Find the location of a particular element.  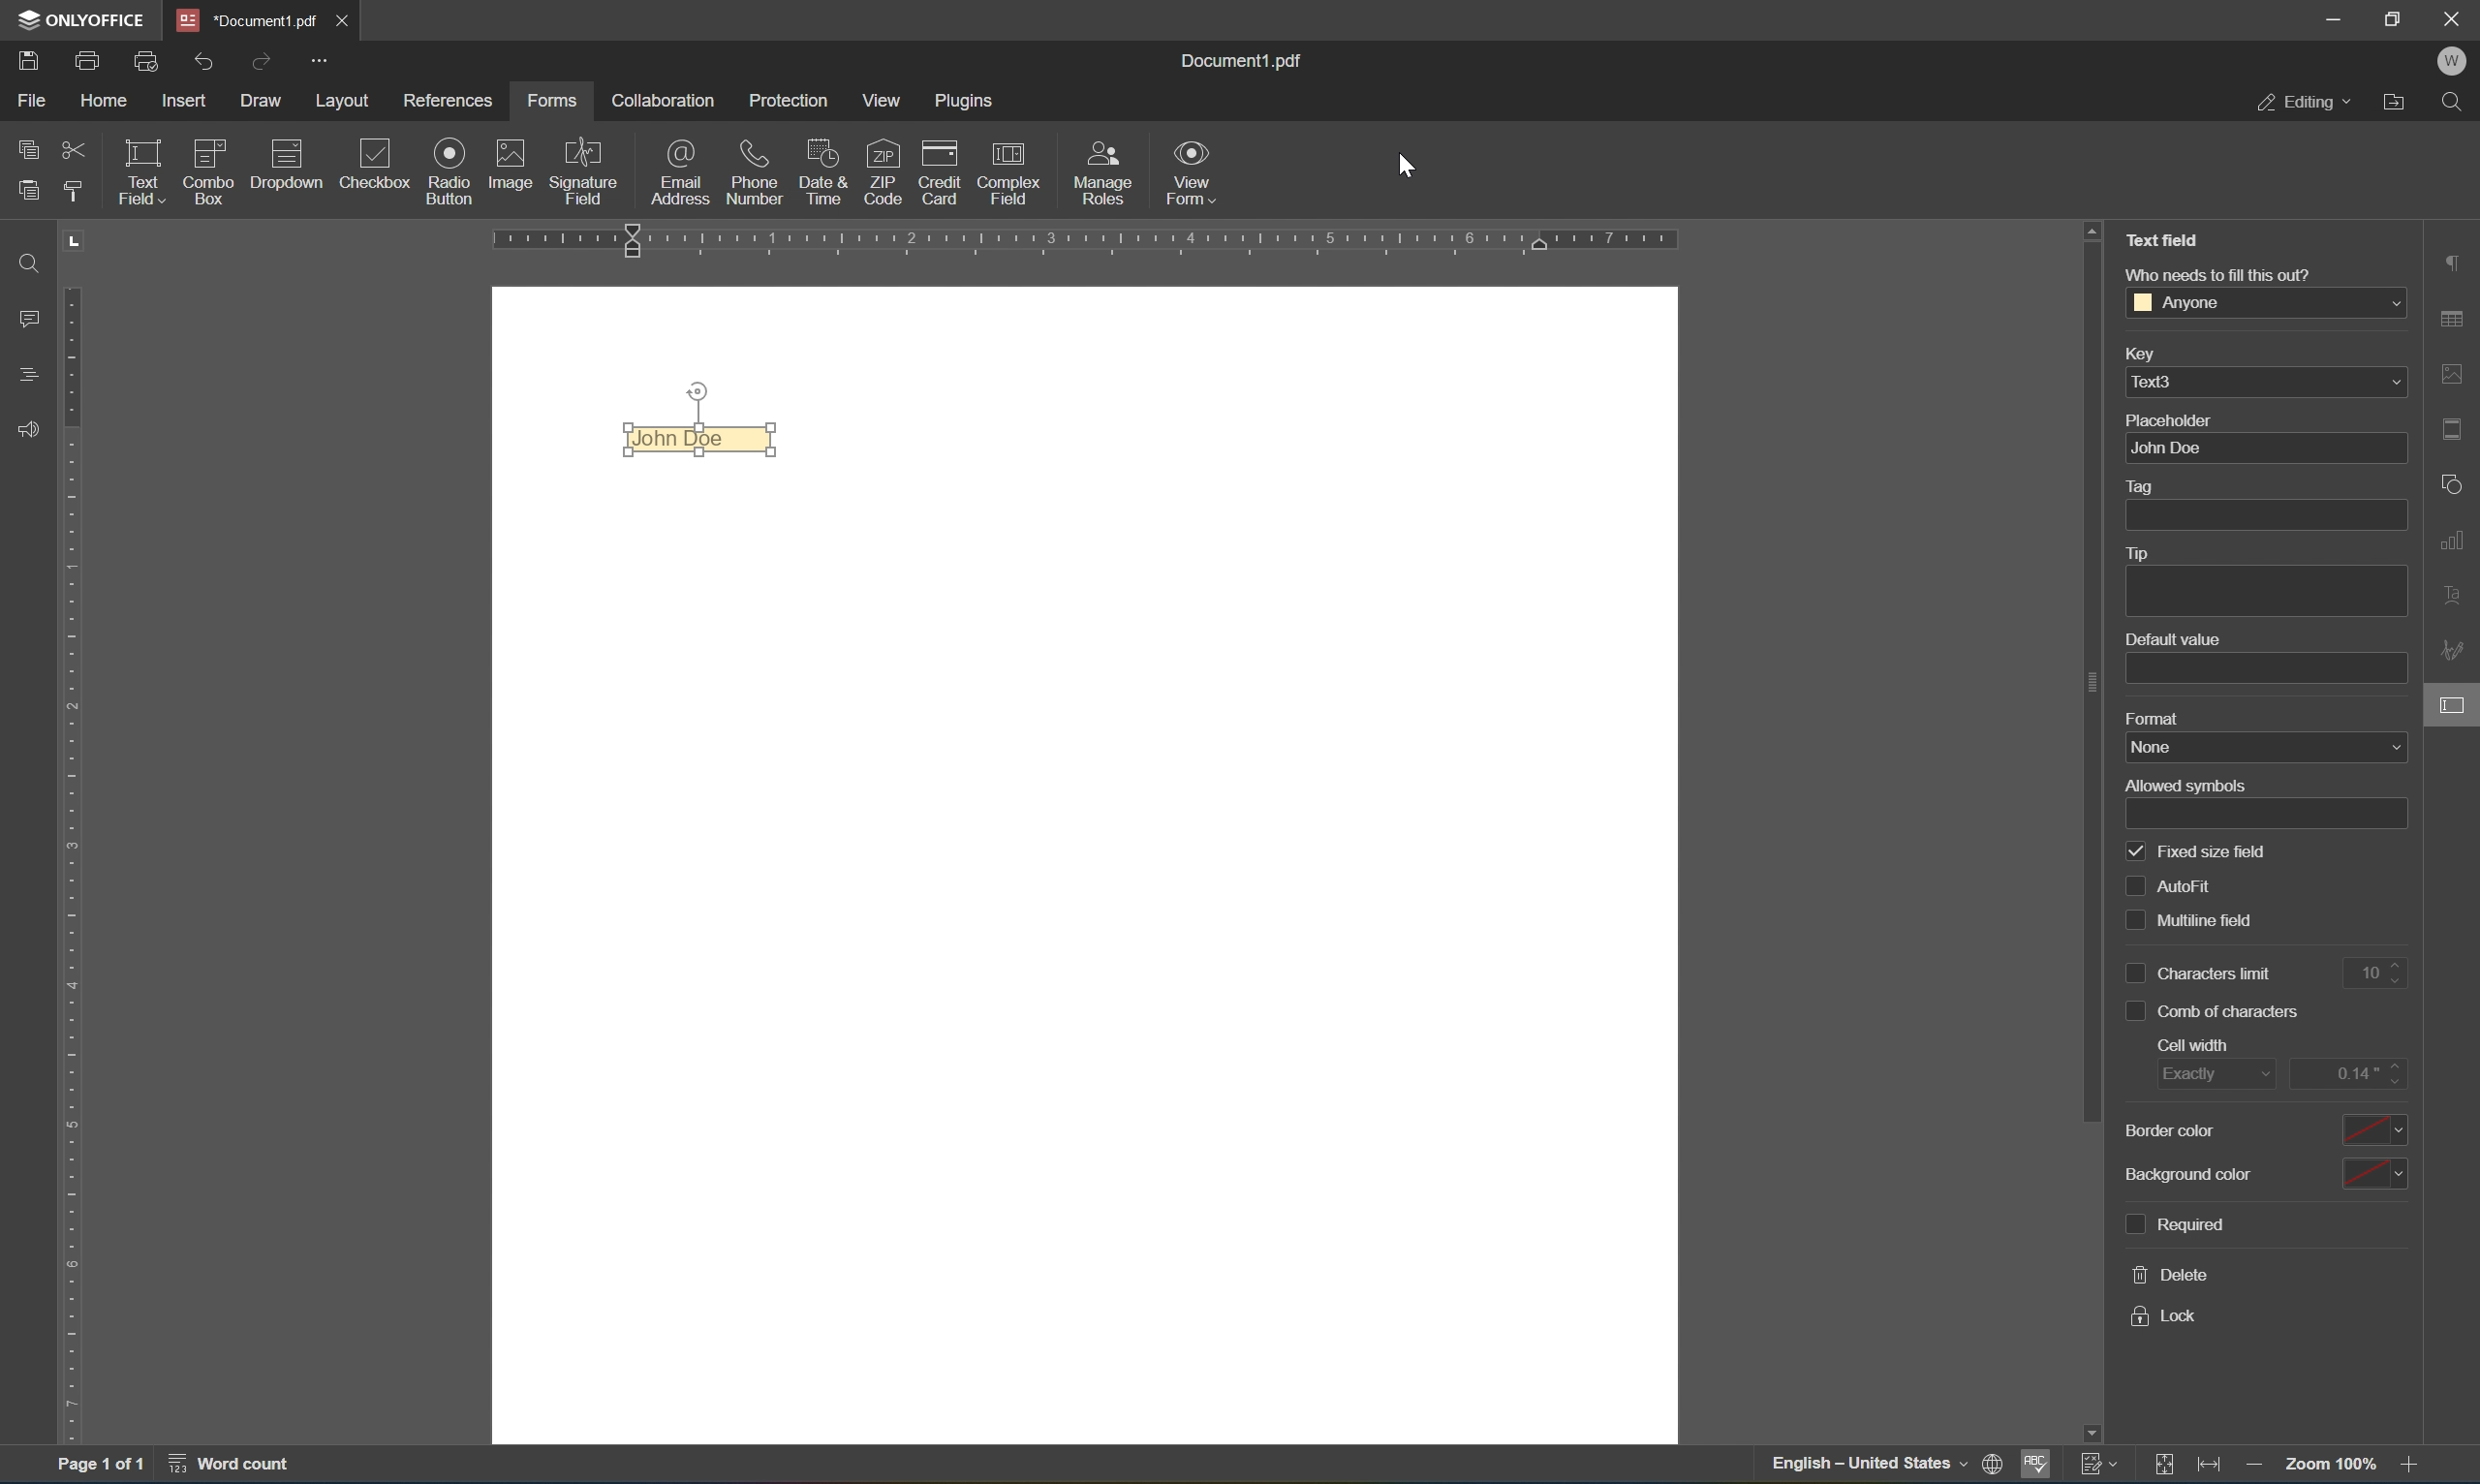

quick print is located at coordinates (147, 61).